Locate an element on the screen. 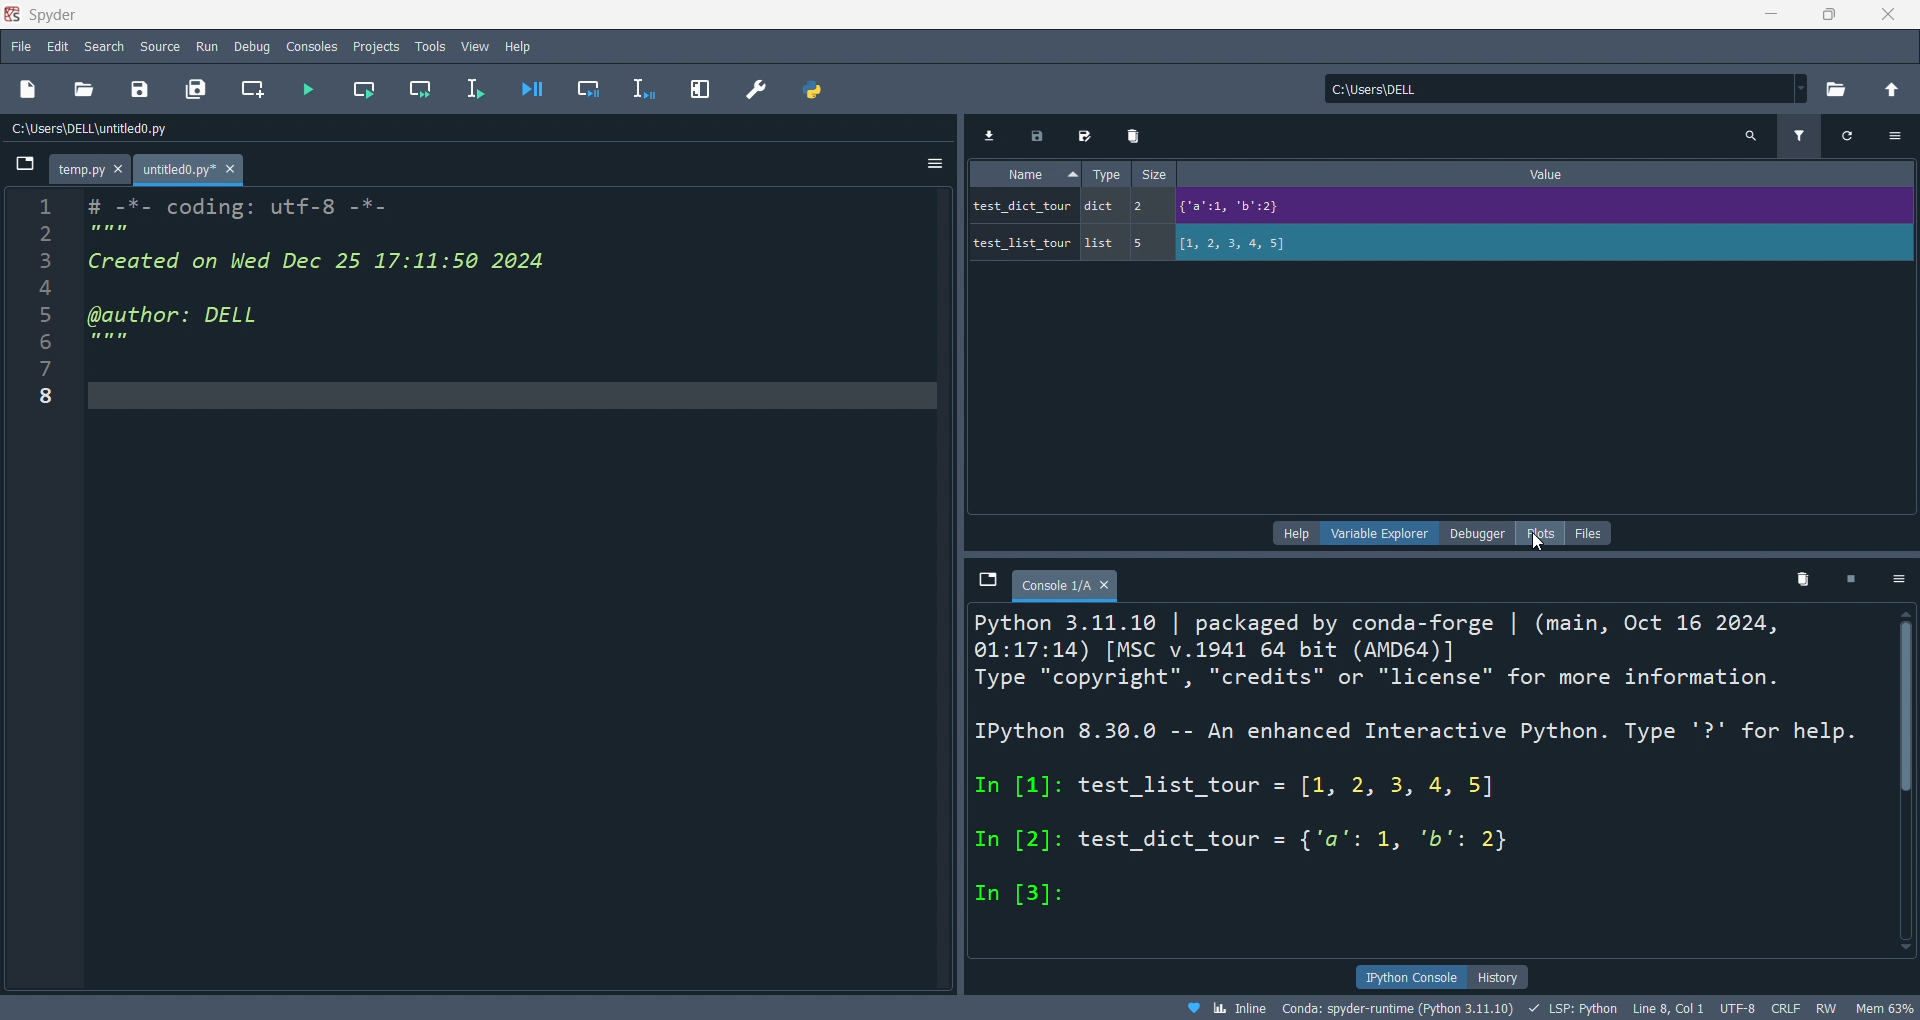 The width and height of the screenshot is (1920, 1020). run cell is located at coordinates (365, 88).